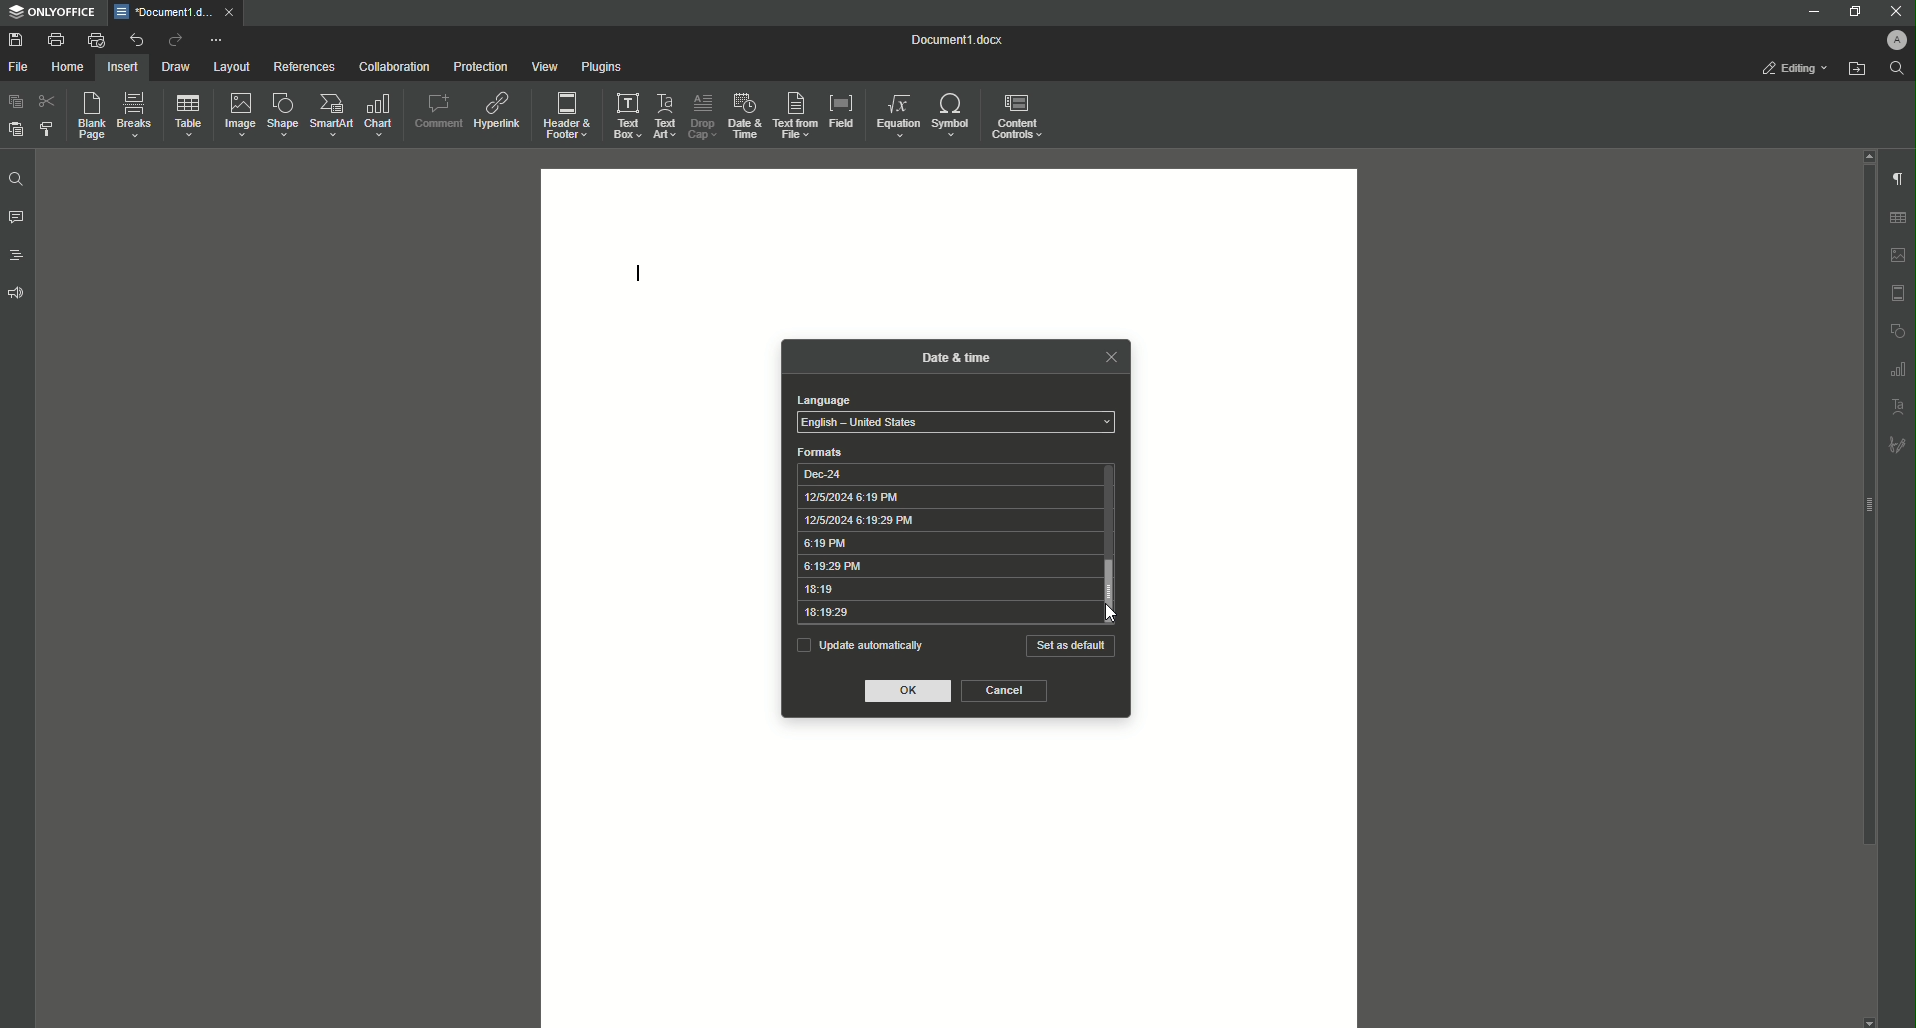  What do you see at coordinates (123, 66) in the screenshot?
I see `Insert` at bounding box center [123, 66].